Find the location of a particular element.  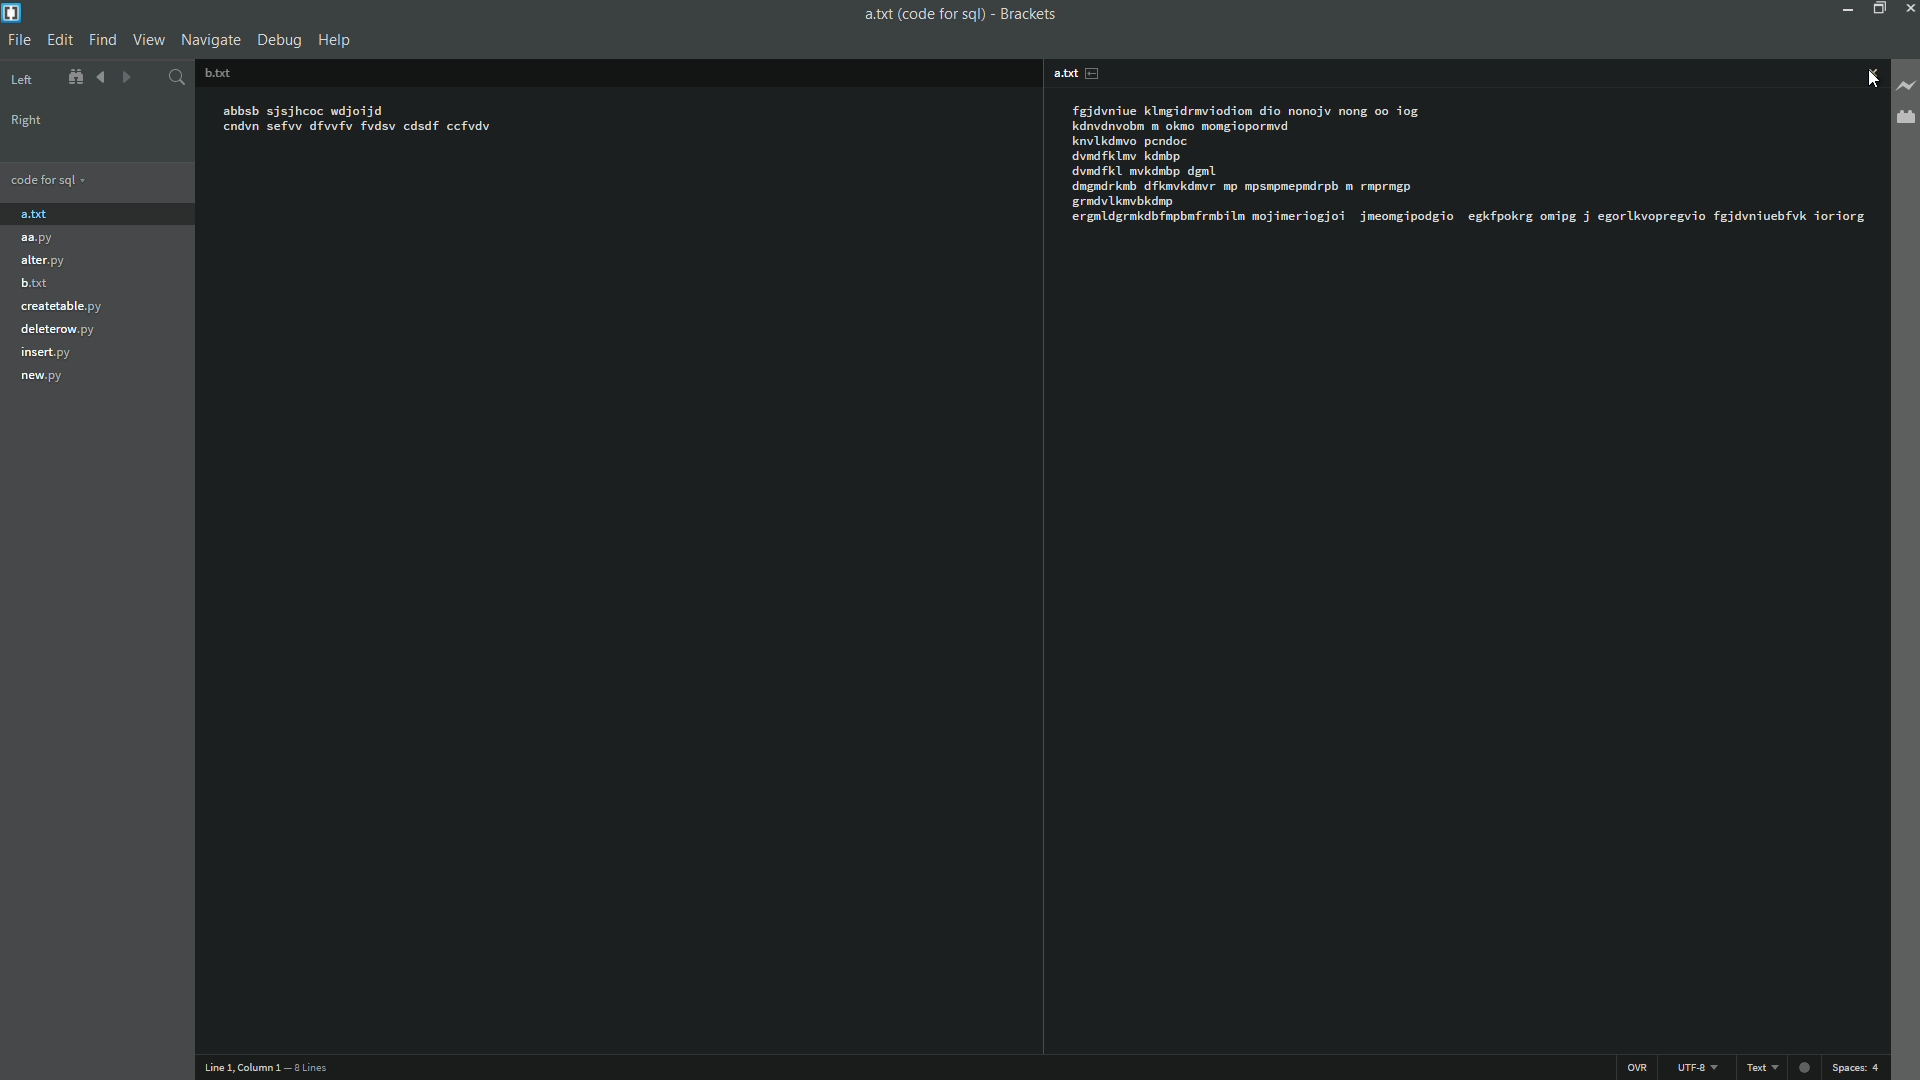

right is located at coordinates (25, 120).